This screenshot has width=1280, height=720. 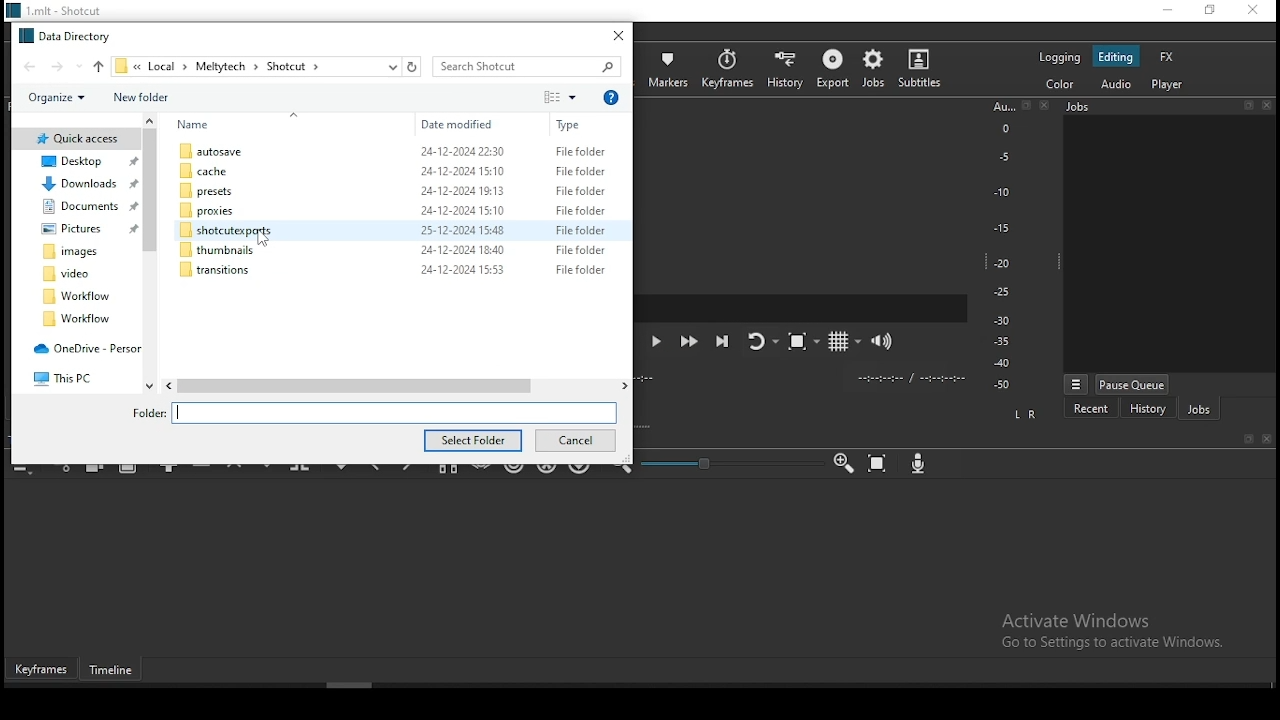 I want to click on forward, so click(x=65, y=65).